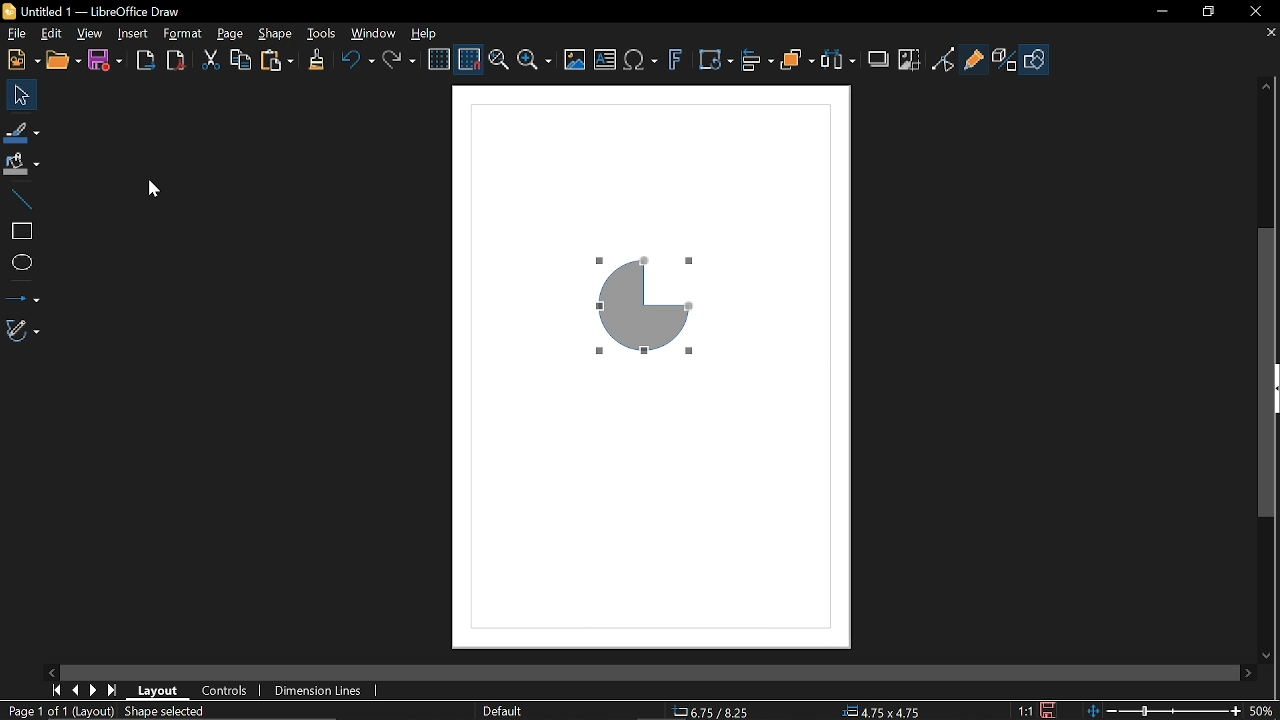 The image size is (1280, 720). What do you see at coordinates (714, 712) in the screenshot?
I see `6.75/8.25 (cursor position)` at bounding box center [714, 712].